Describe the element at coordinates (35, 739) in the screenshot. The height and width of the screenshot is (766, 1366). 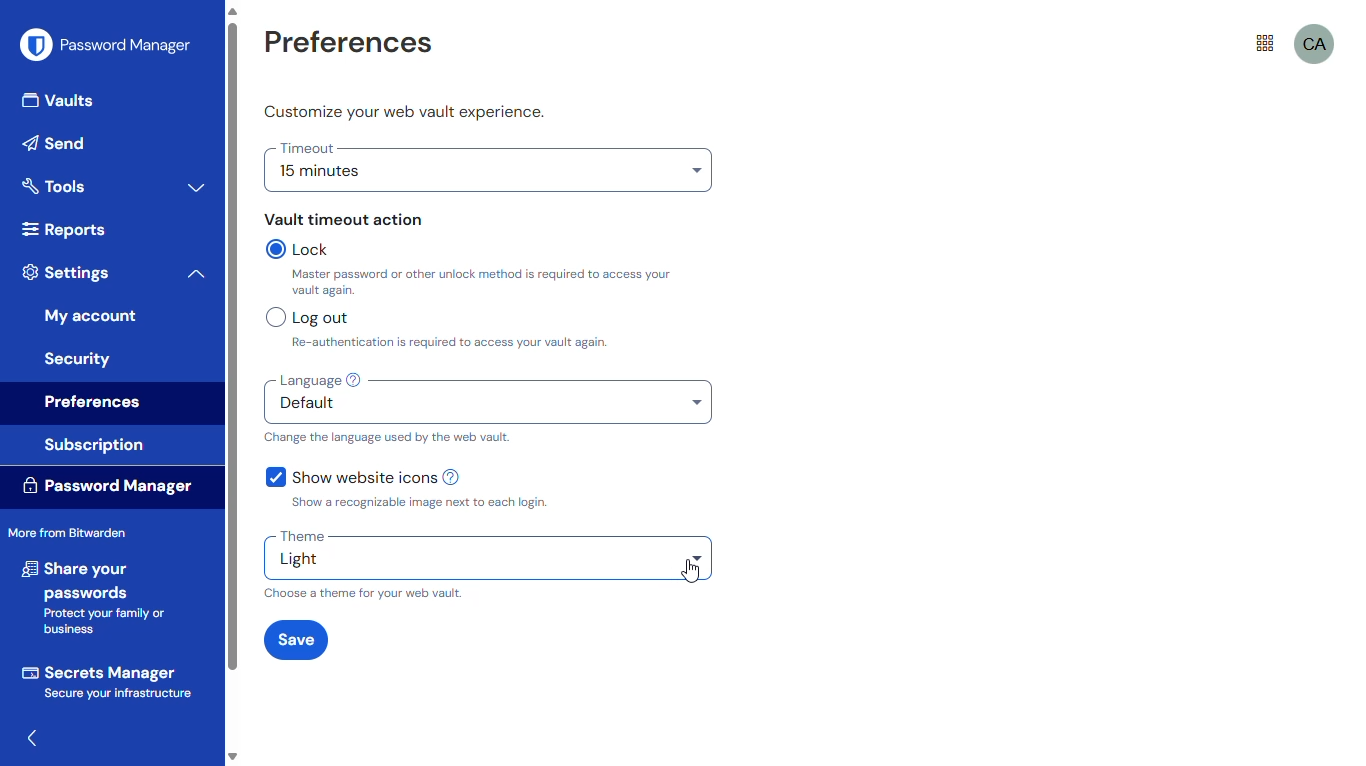
I see `hide` at that location.